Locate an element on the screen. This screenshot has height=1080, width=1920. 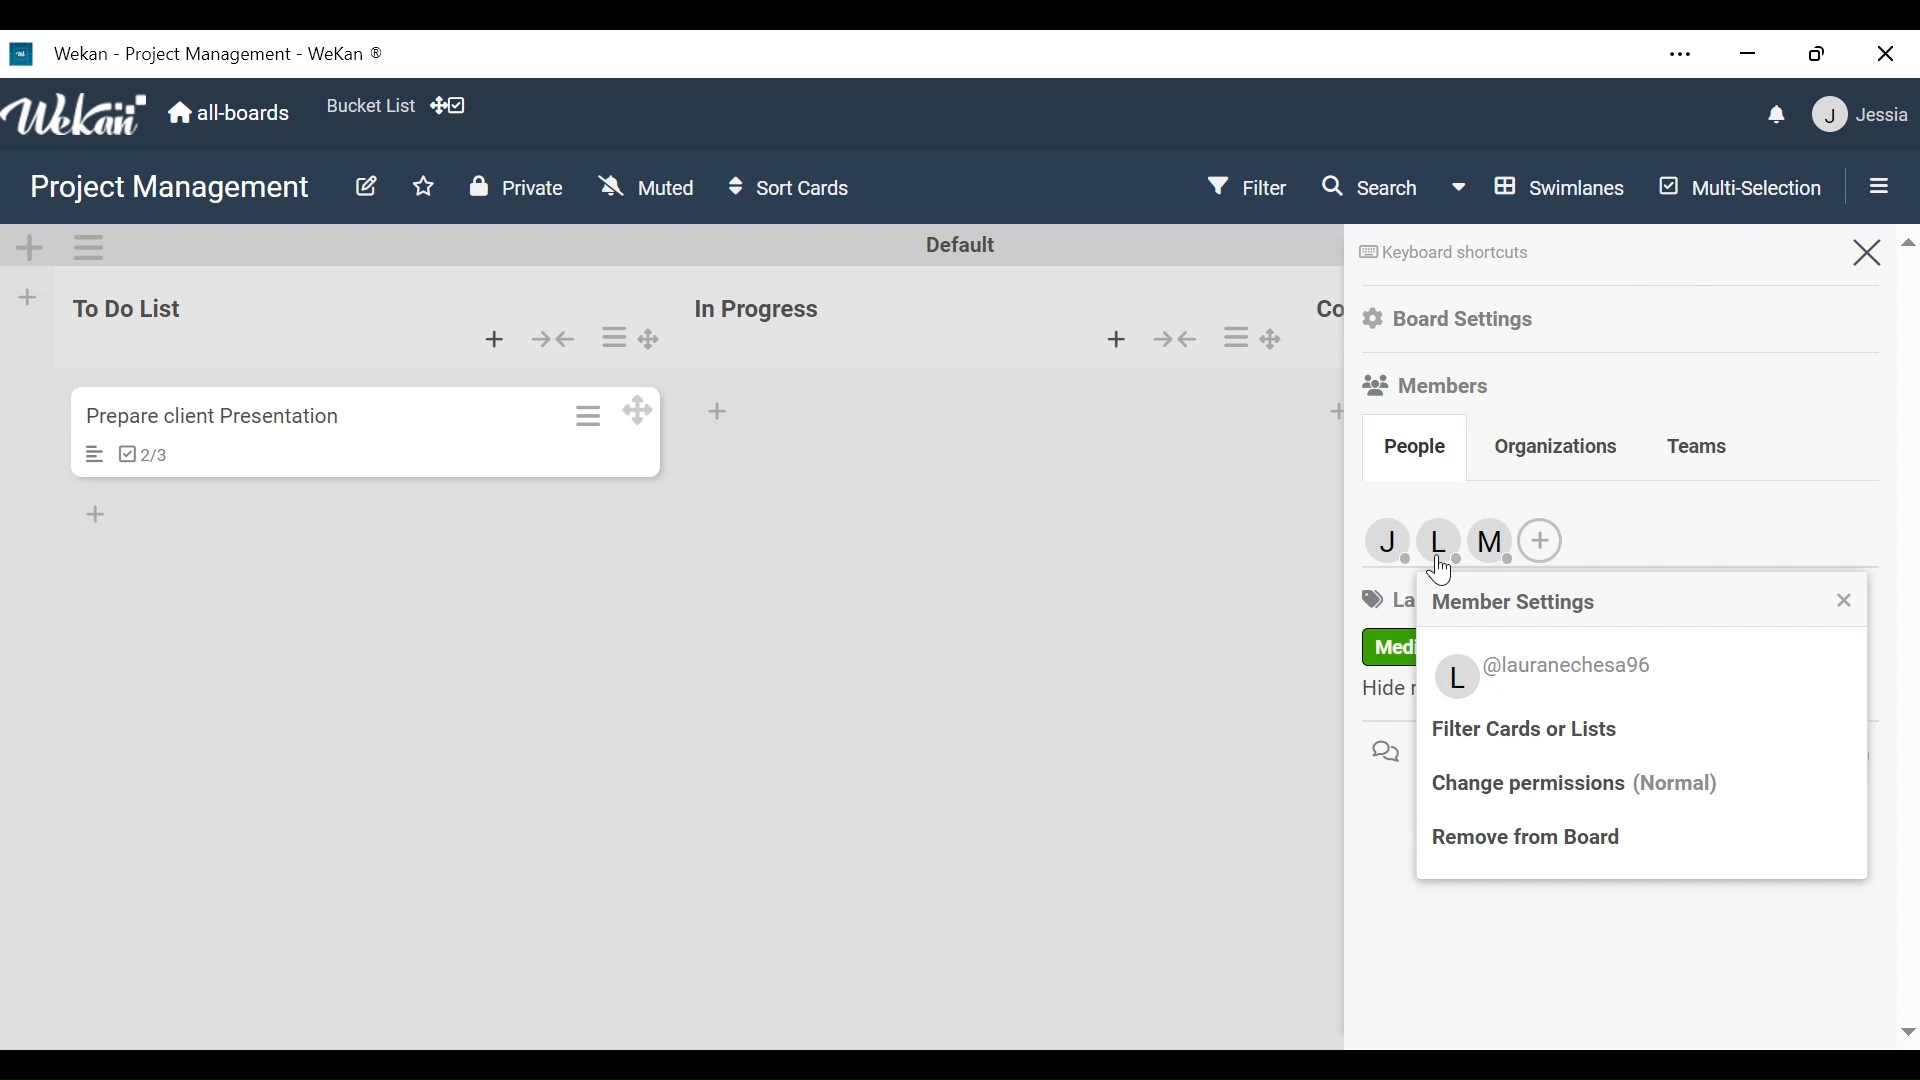
Collapse is located at coordinates (1175, 337).